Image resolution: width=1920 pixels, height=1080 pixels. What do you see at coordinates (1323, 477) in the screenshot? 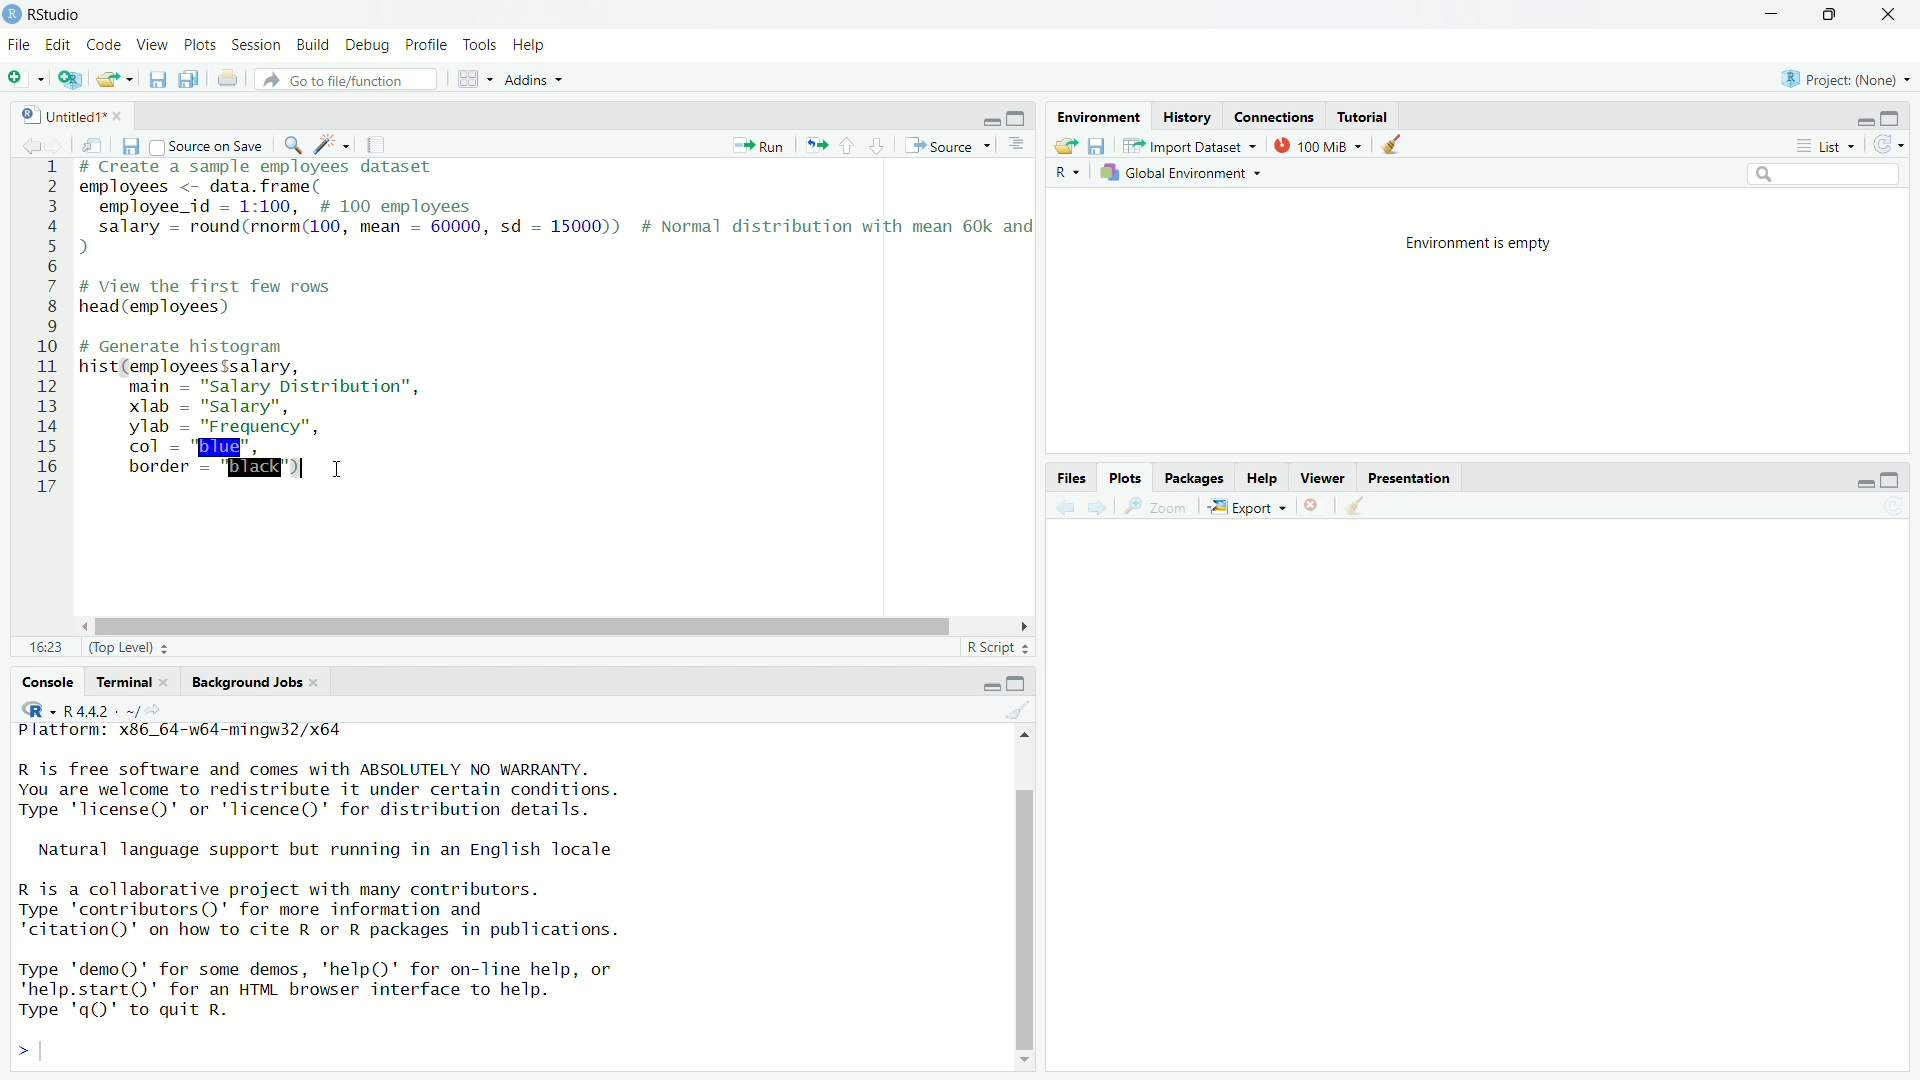
I see `Viewer` at bounding box center [1323, 477].